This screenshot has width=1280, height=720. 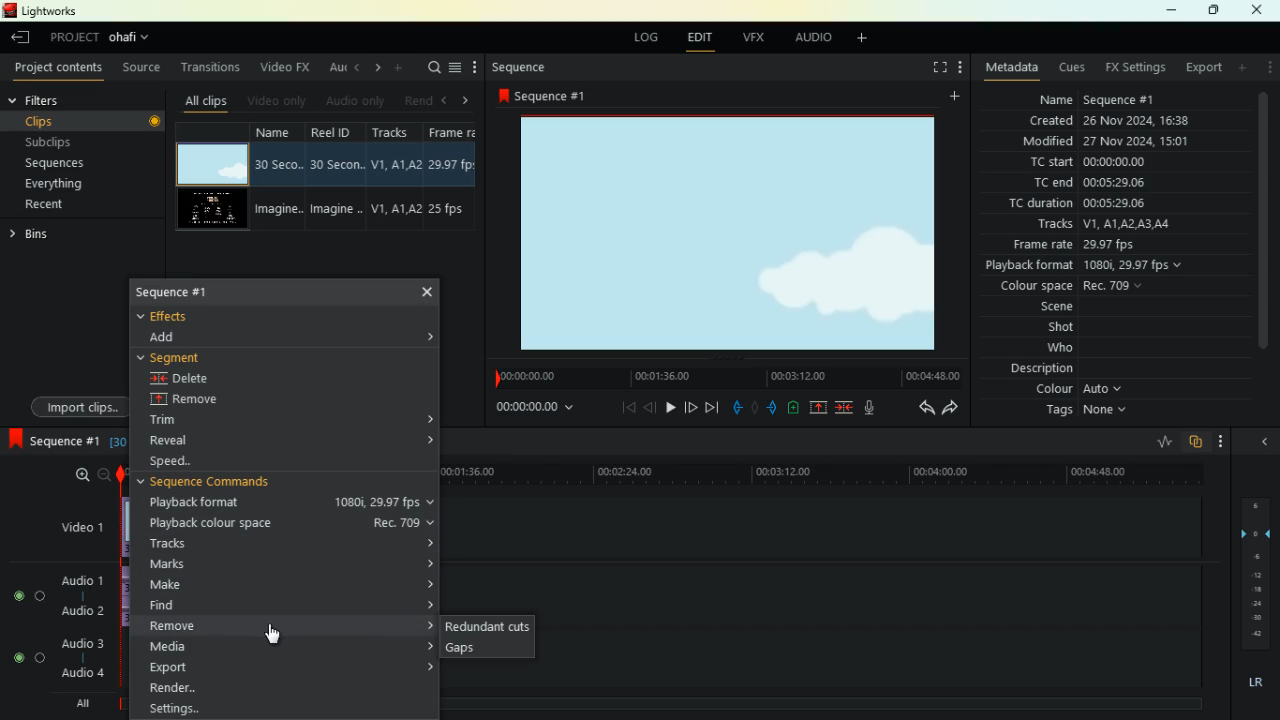 What do you see at coordinates (211, 160) in the screenshot?
I see `video` at bounding box center [211, 160].